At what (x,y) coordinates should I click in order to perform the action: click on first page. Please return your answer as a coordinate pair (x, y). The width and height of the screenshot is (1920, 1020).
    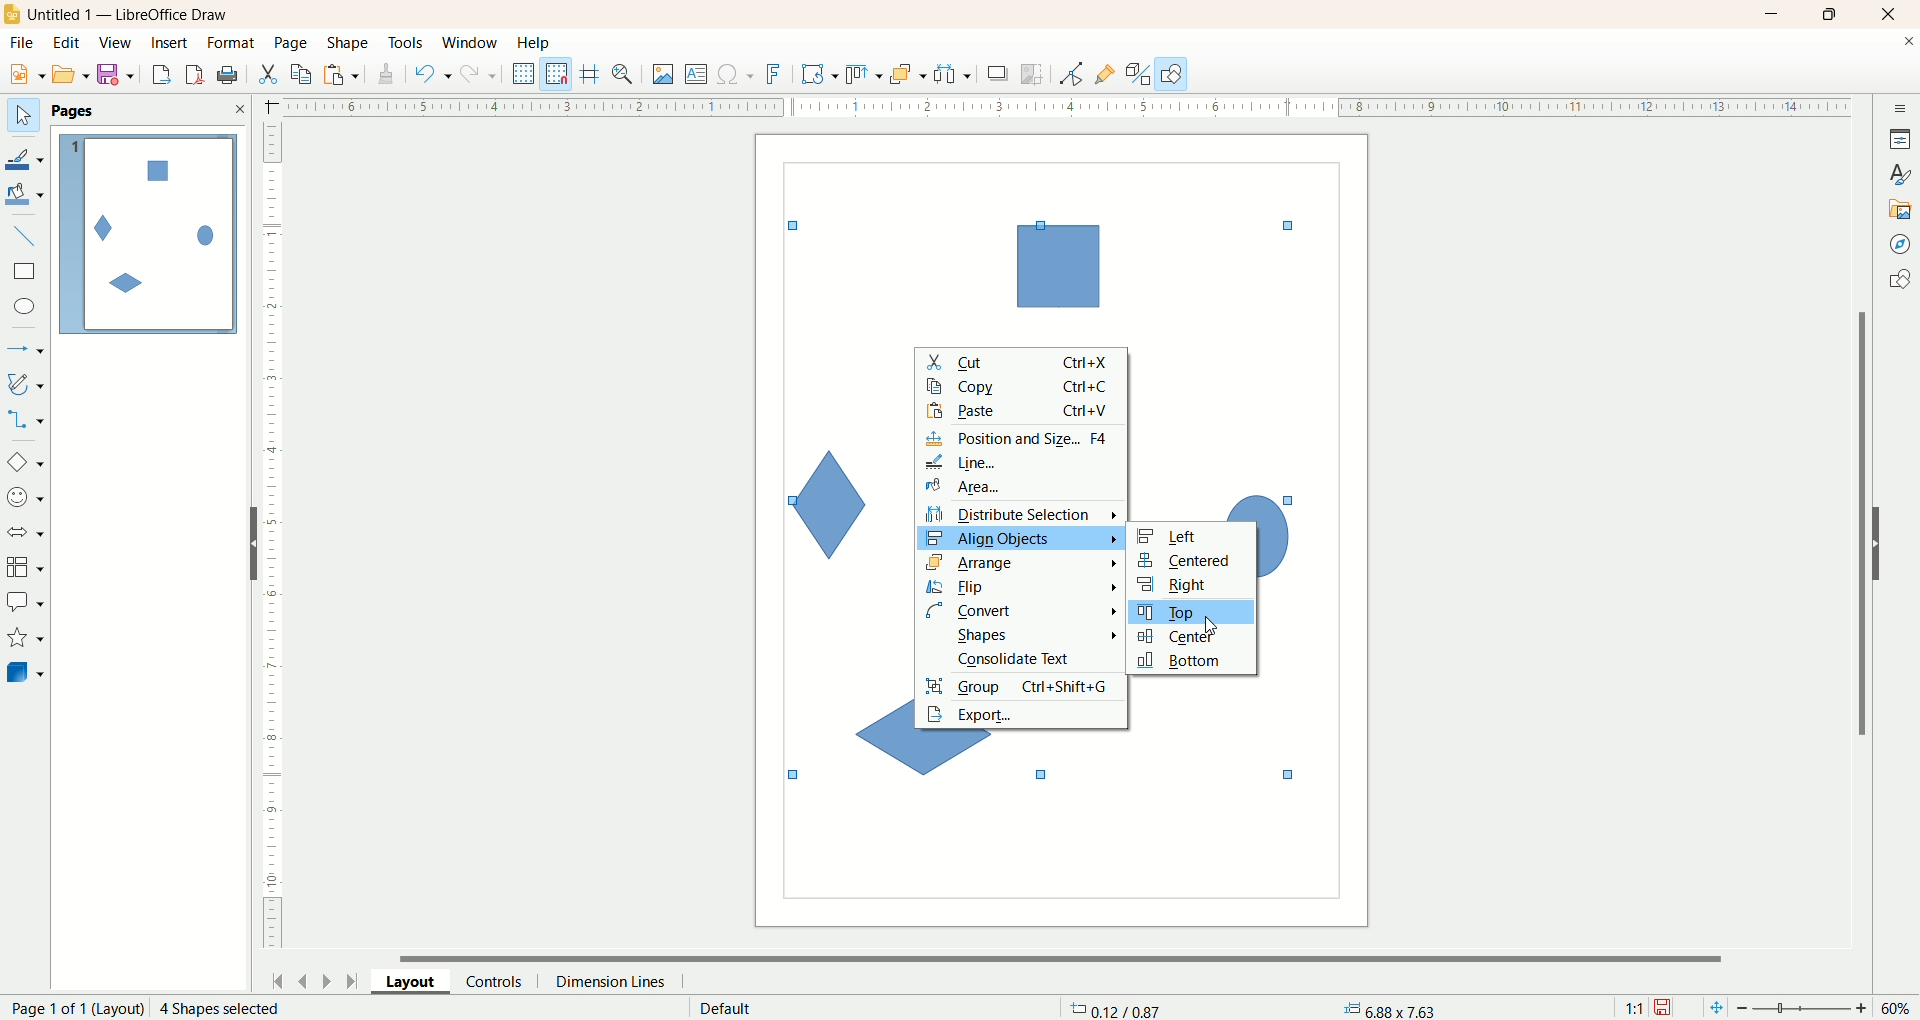
    Looking at the image, I should click on (274, 978).